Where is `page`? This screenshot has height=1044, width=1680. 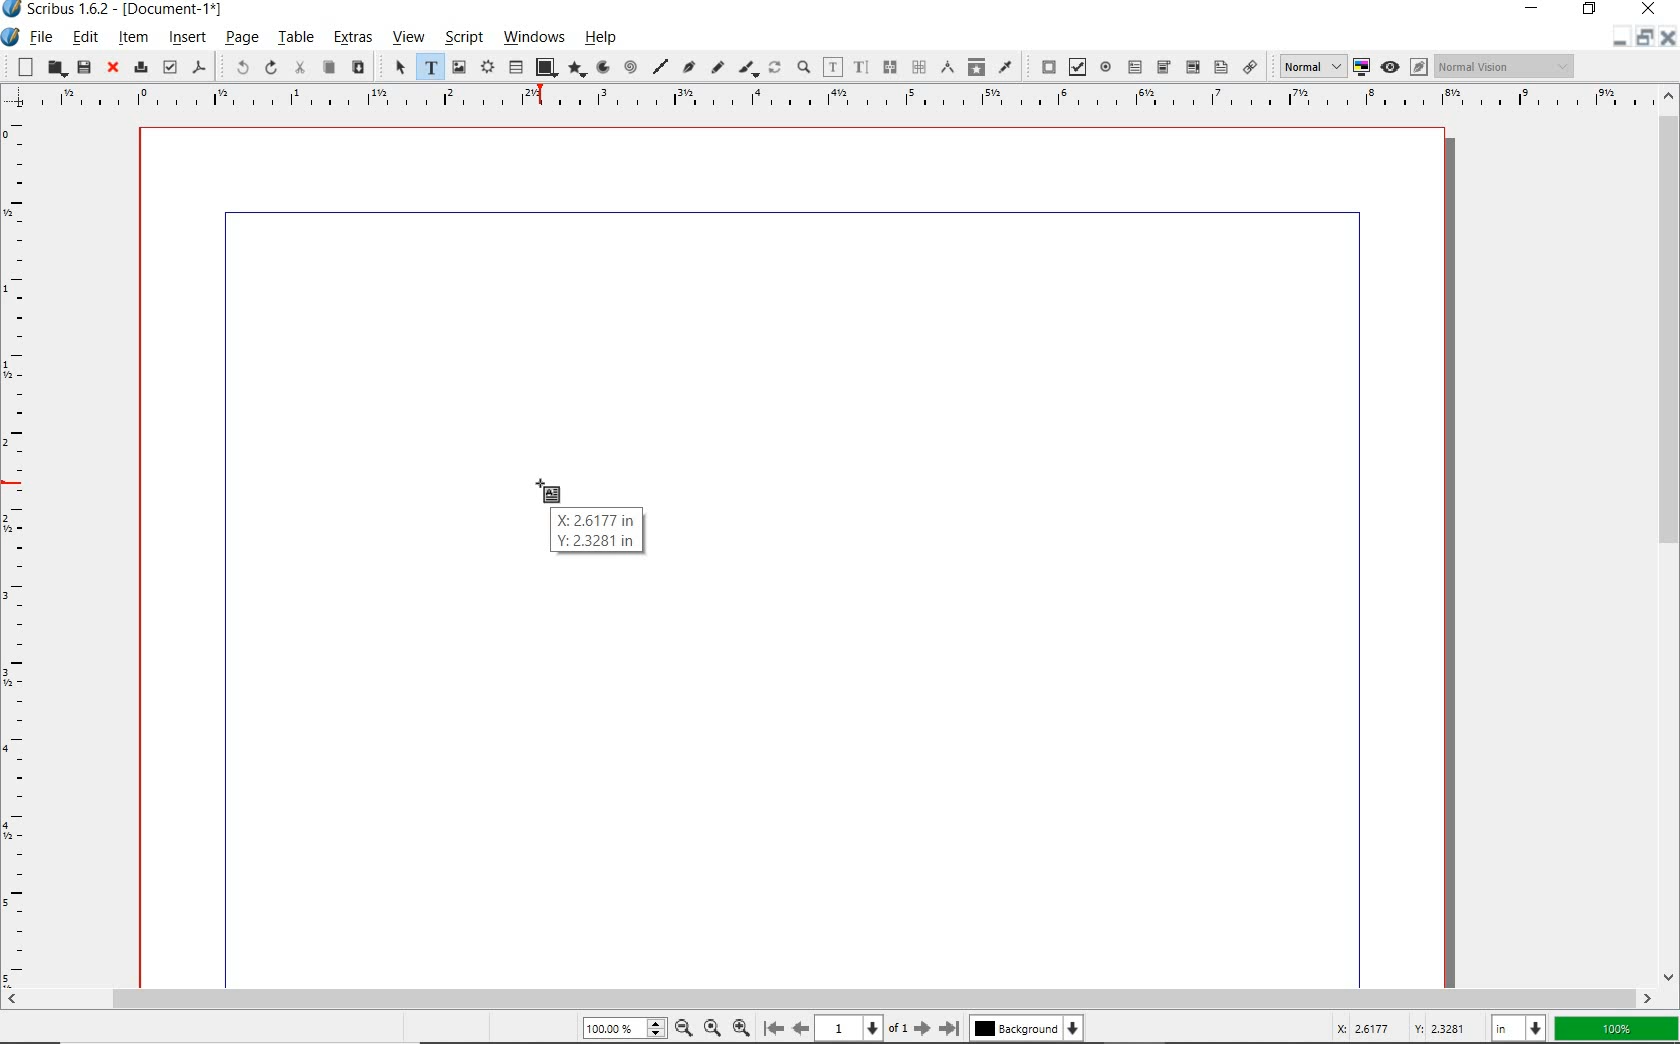 page is located at coordinates (240, 40).